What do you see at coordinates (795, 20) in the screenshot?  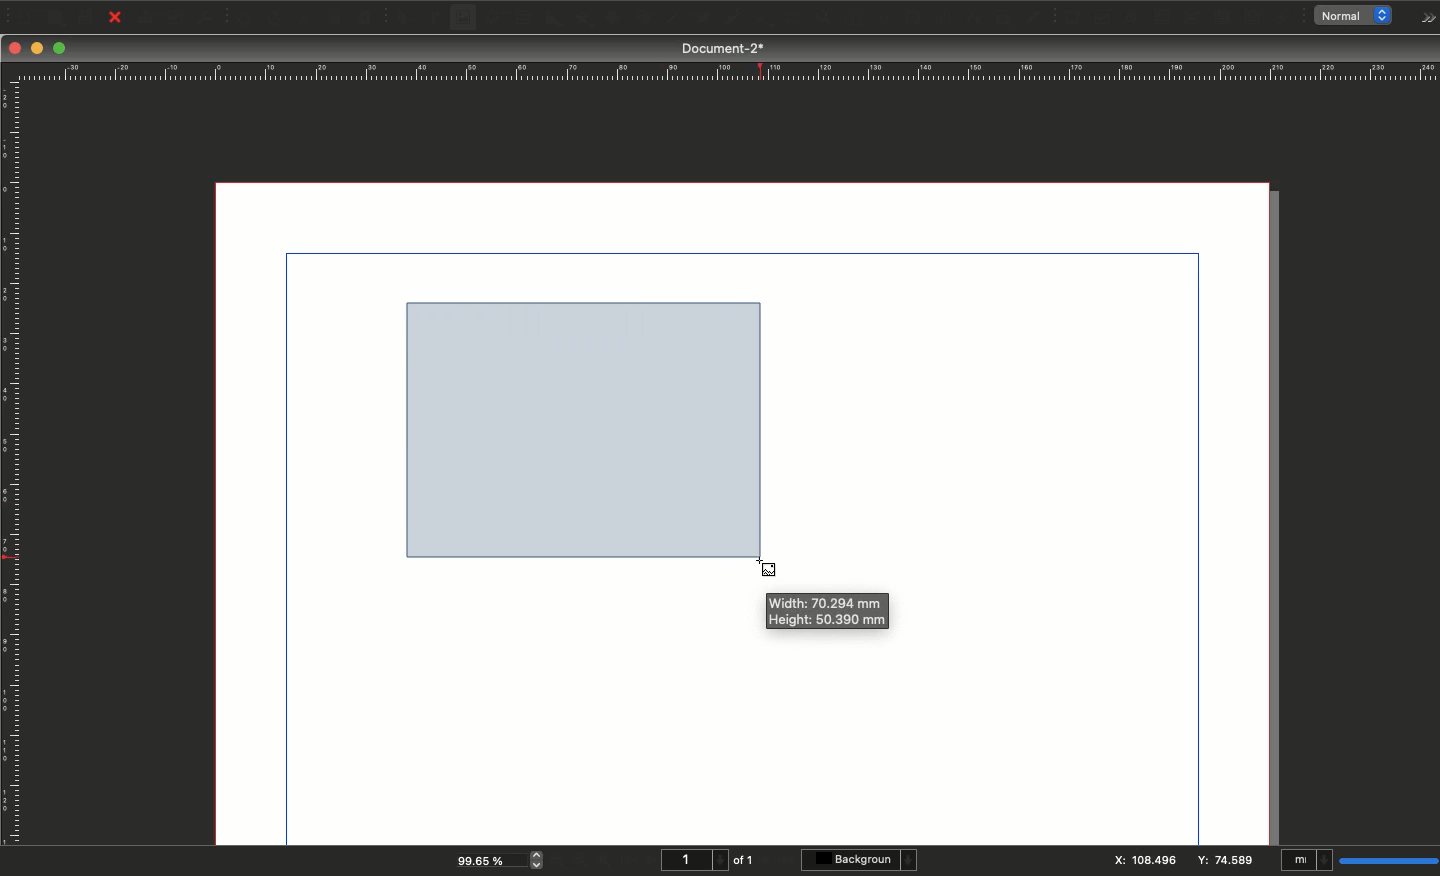 I see `Zoom in or out` at bounding box center [795, 20].